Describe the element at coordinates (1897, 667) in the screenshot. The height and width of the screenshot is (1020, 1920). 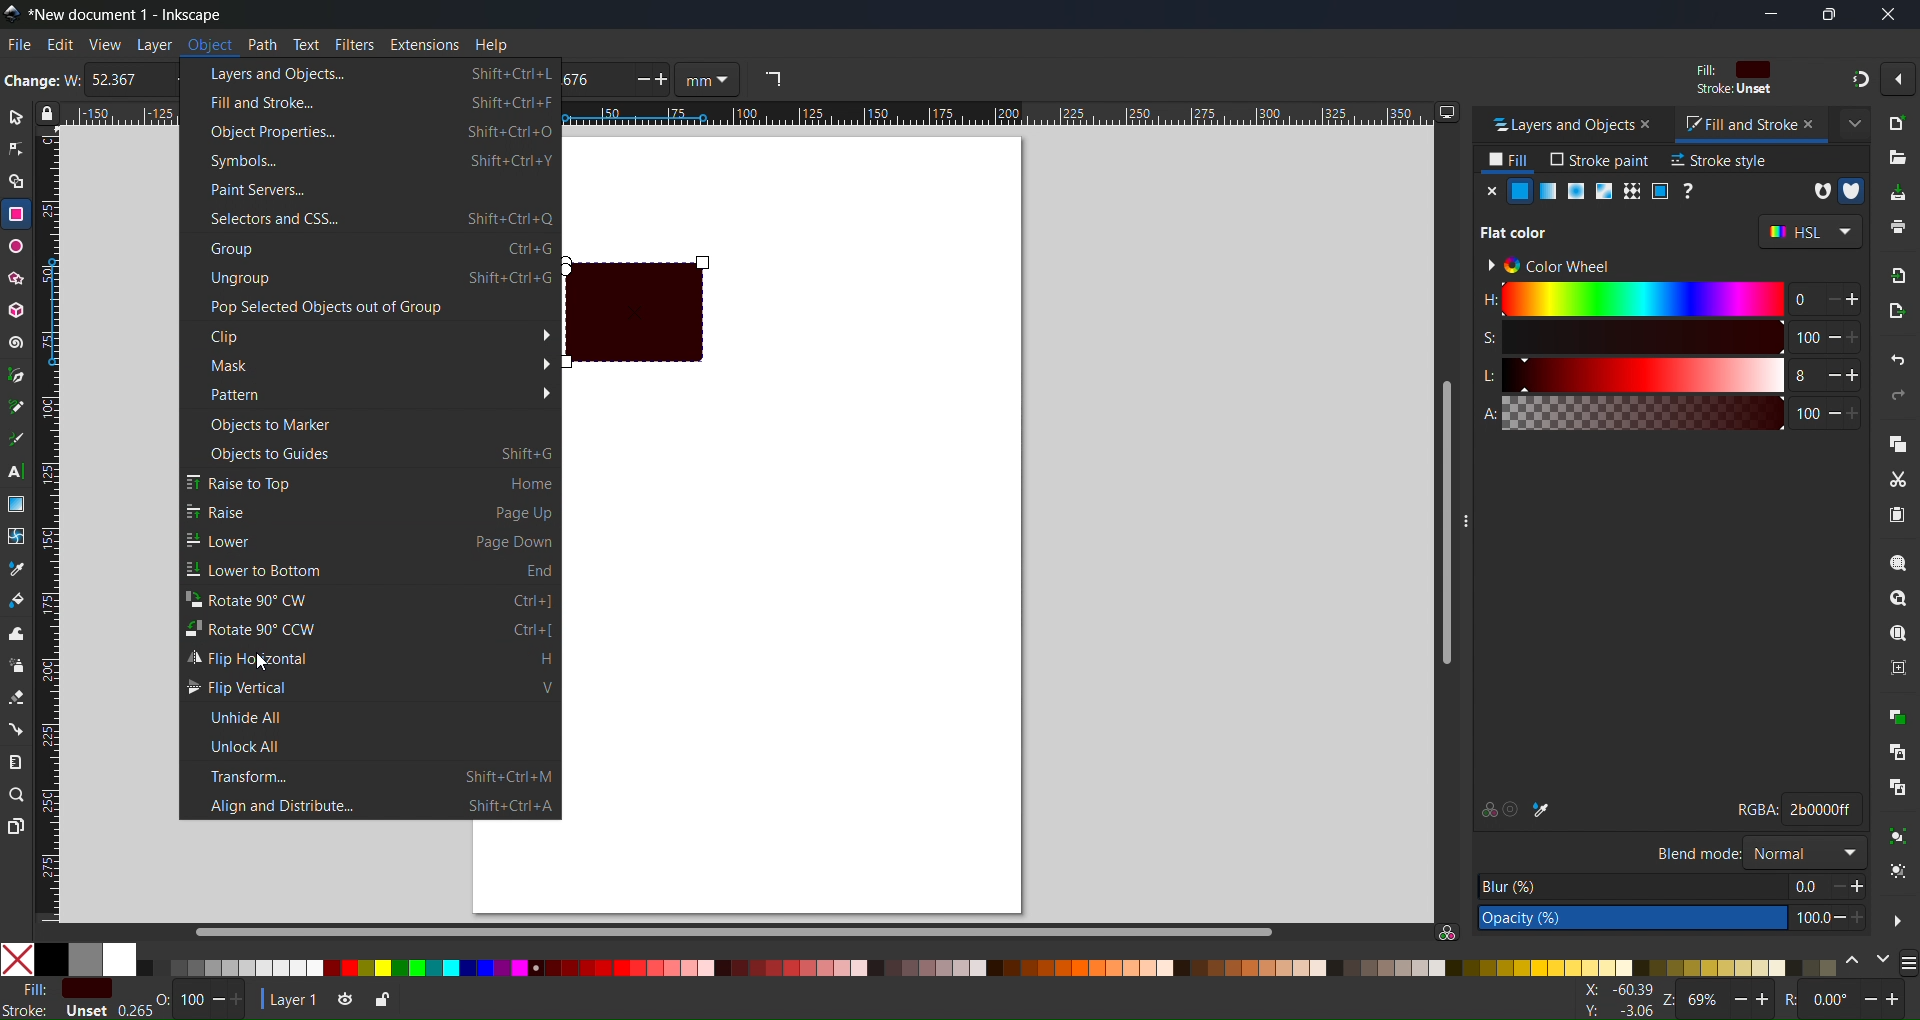
I see `Zoom center page` at that location.